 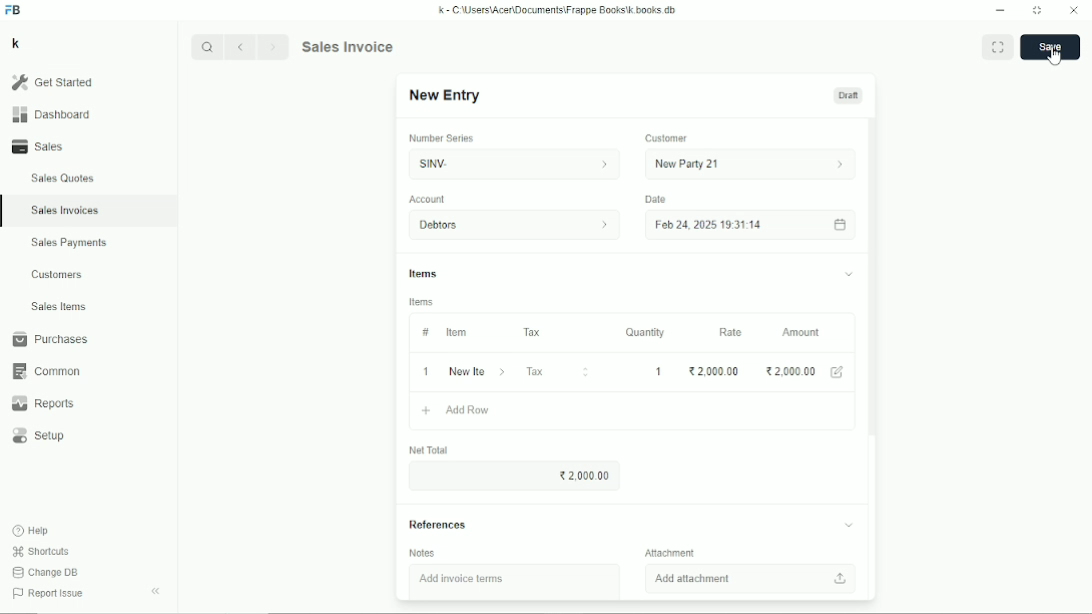 What do you see at coordinates (998, 46) in the screenshot?
I see `Toggle between form and full width` at bounding box center [998, 46].